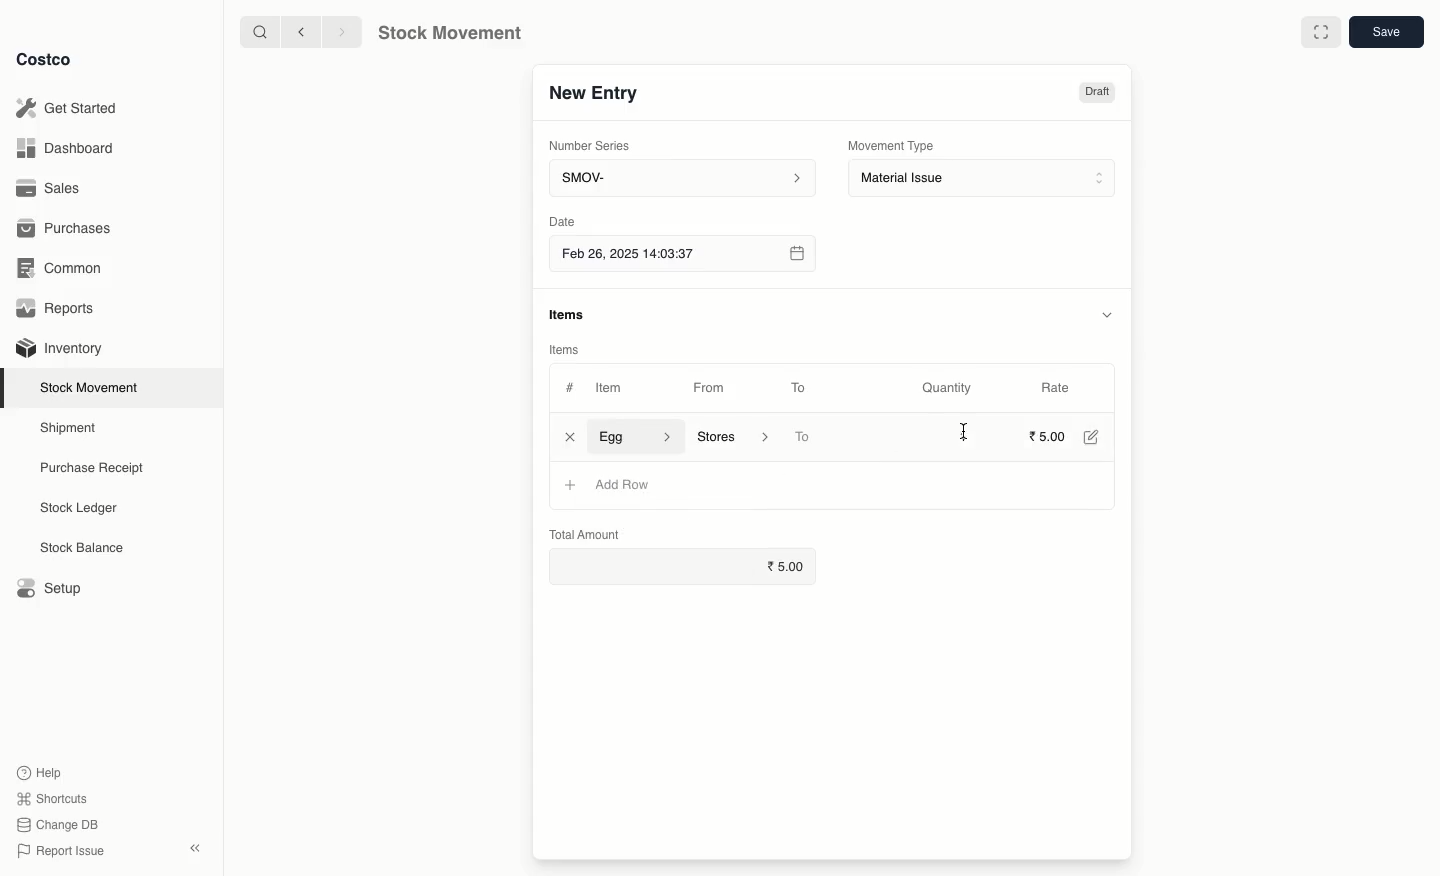 This screenshot has height=876, width=1440. Describe the element at coordinates (799, 387) in the screenshot. I see `To` at that location.